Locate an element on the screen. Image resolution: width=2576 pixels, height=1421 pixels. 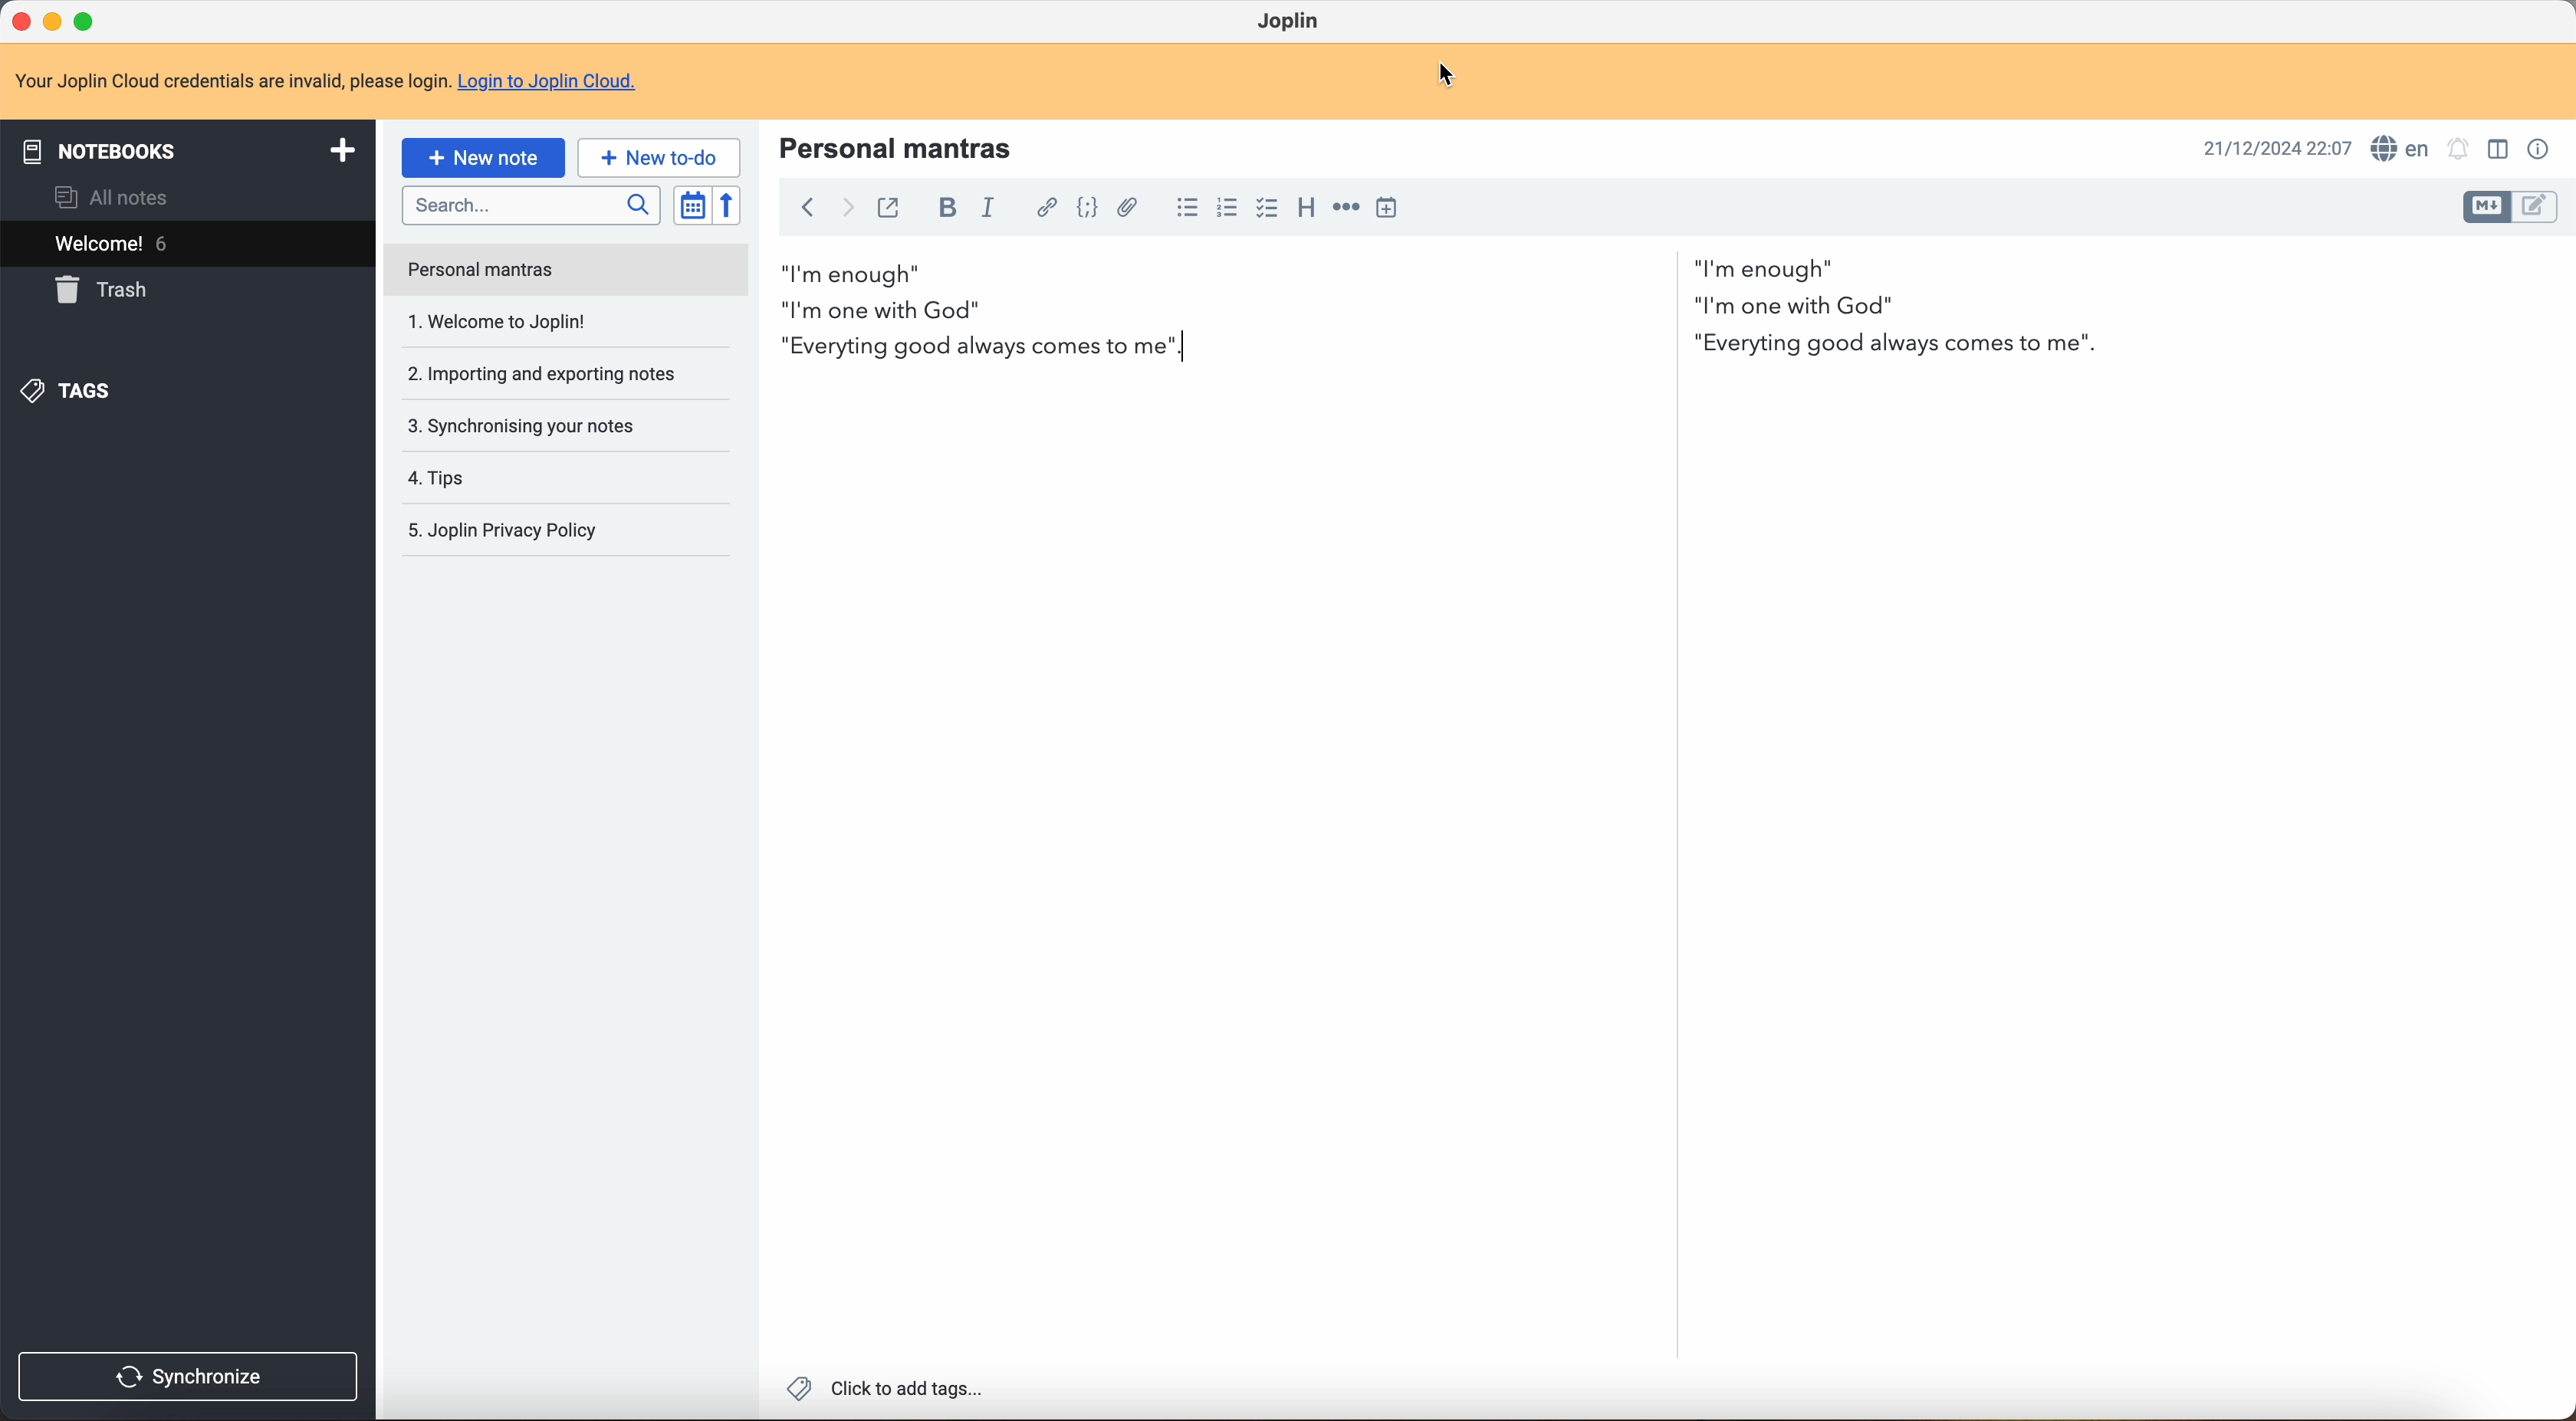
foward is located at coordinates (848, 209).